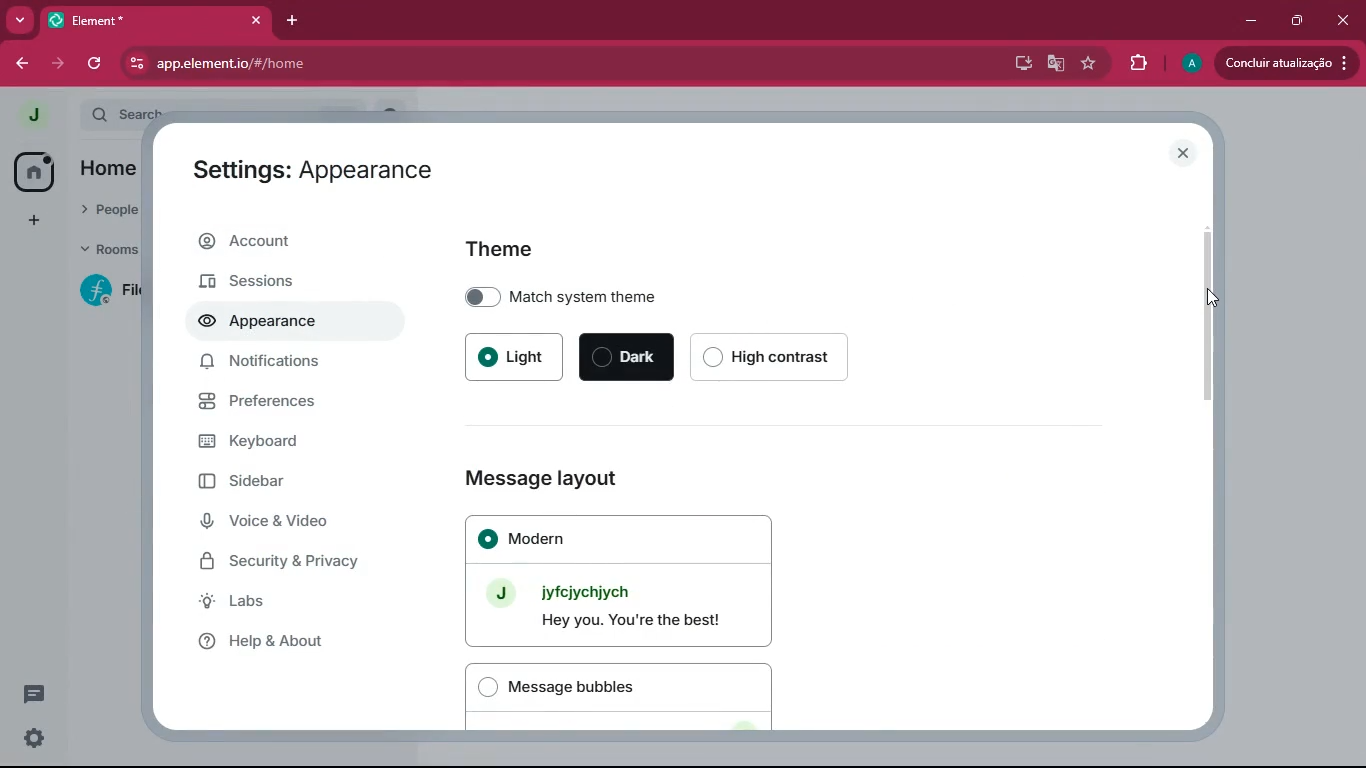 The height and width of the screenshot is (768, 1366). What do you see at coordinates (1252, 19) in the screenshot?
I see `minimize` at bounding box center [1252, 19].